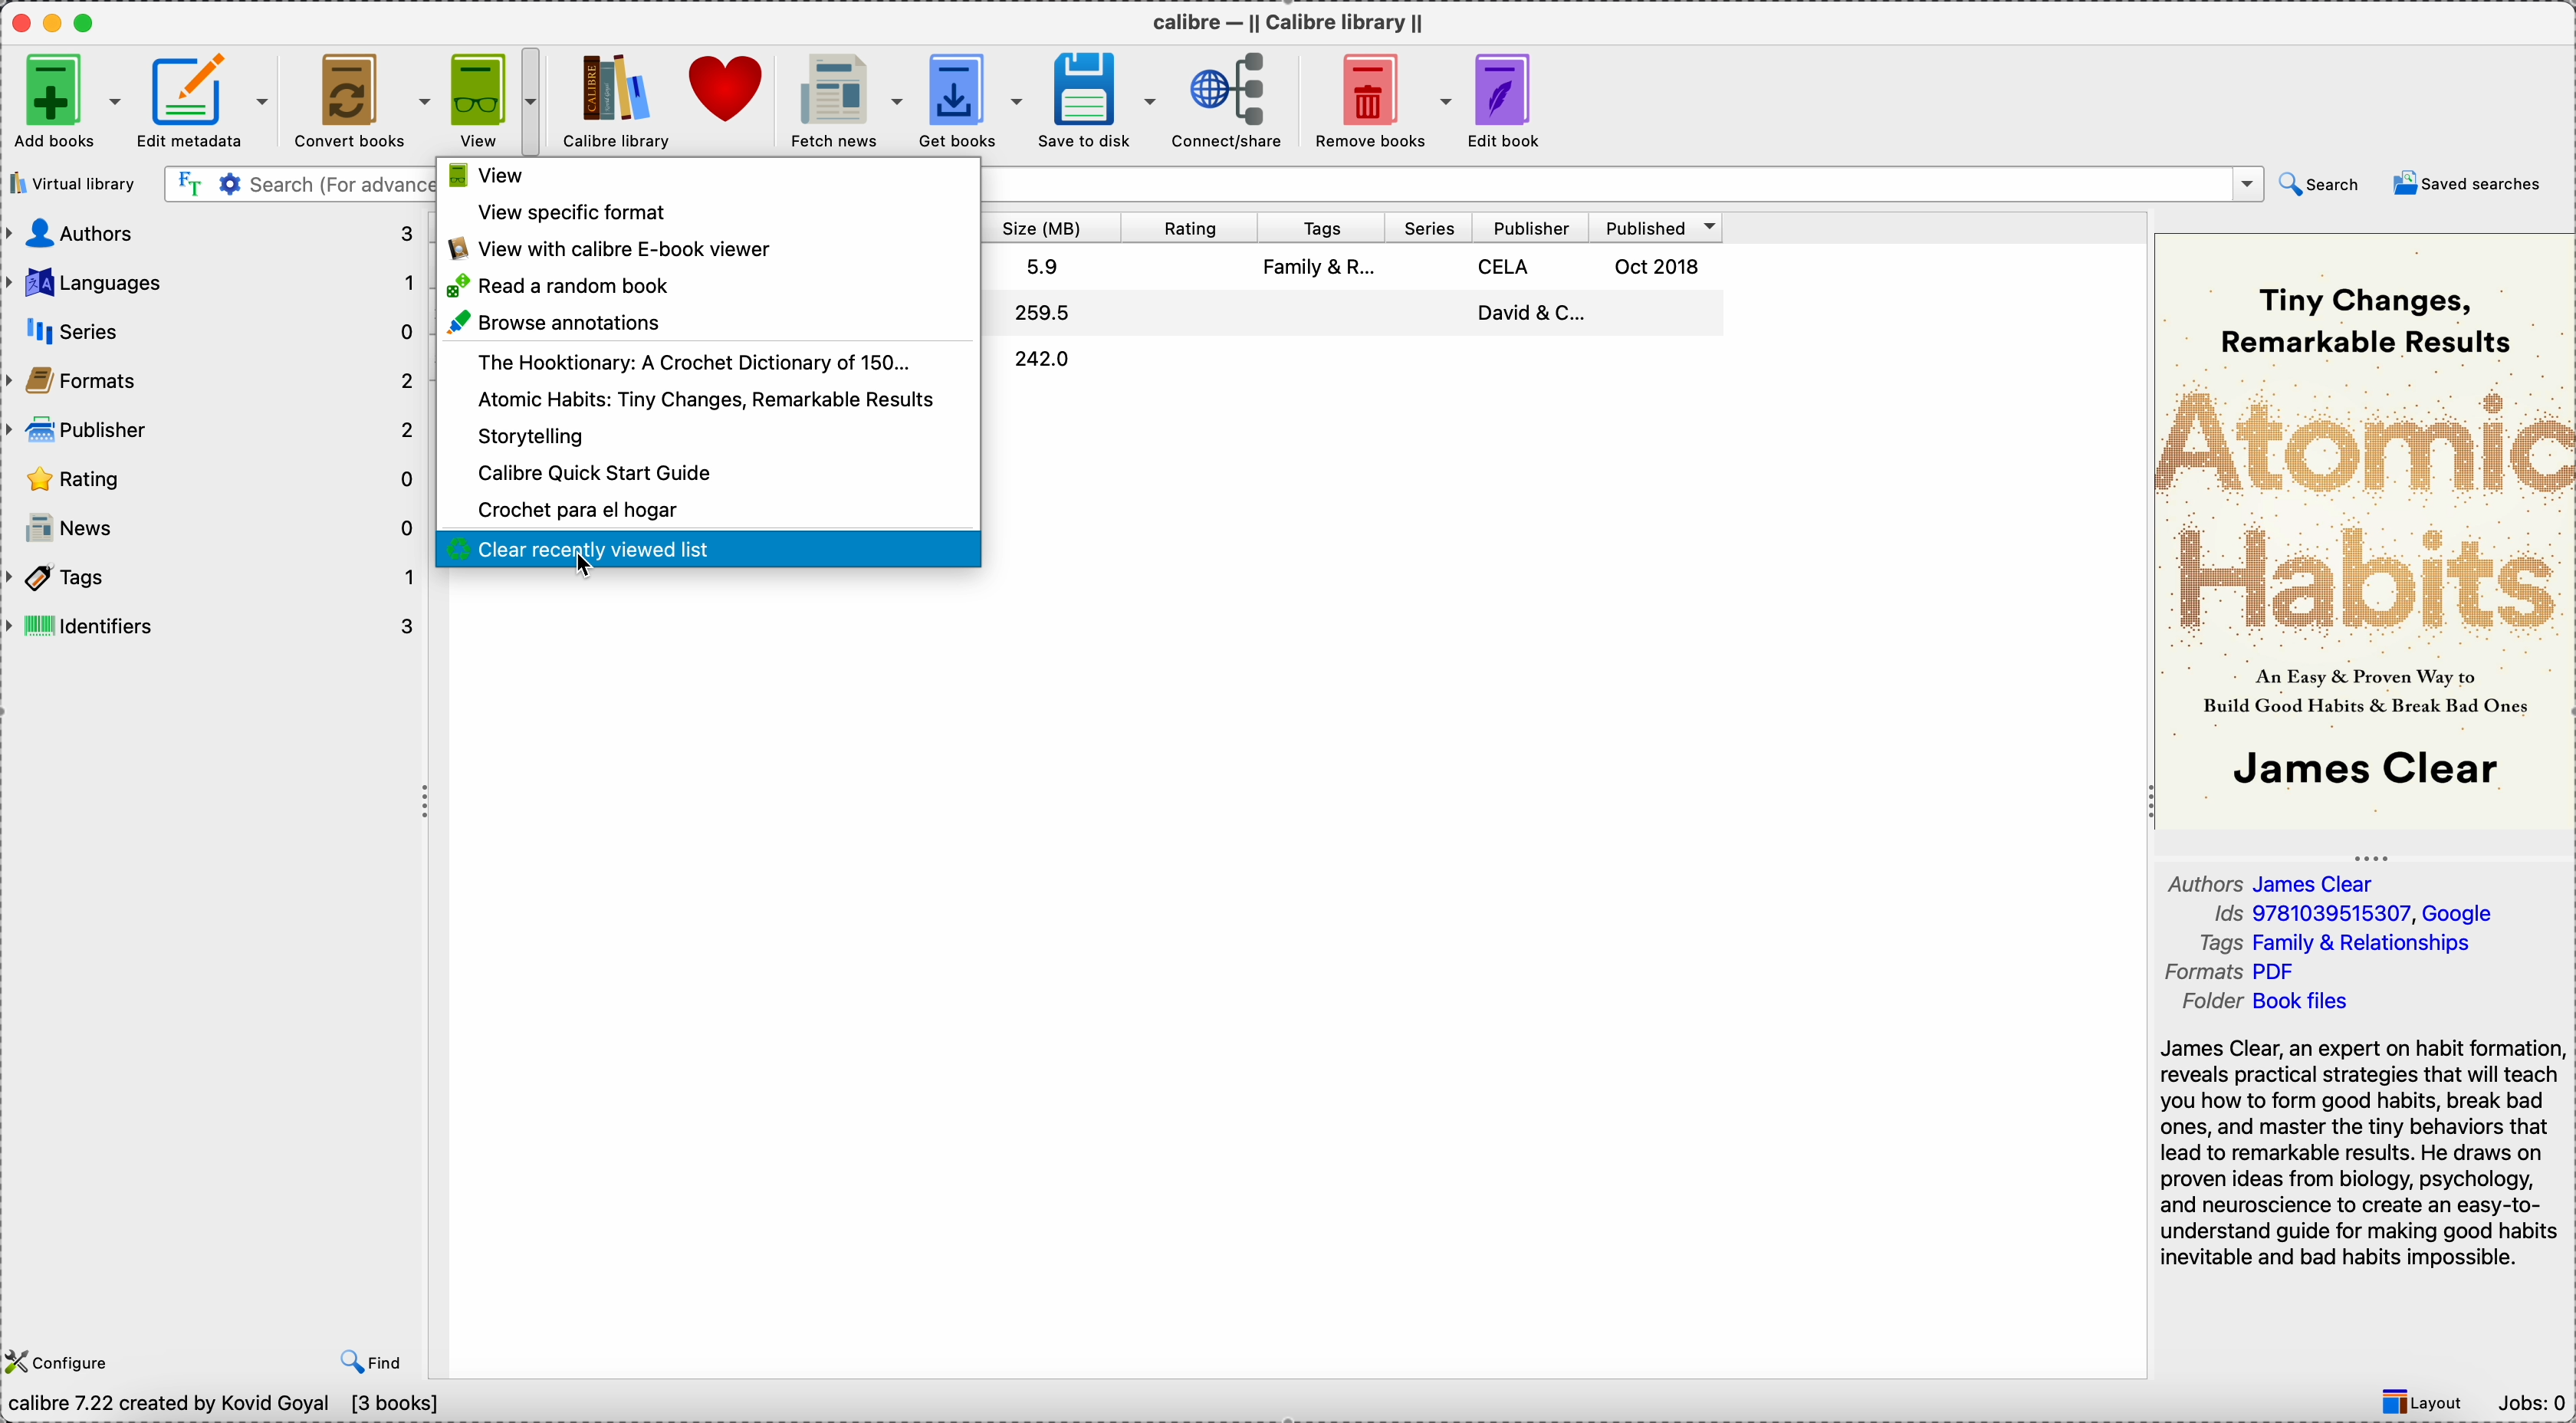  I want to click on view, so click(483, 176).